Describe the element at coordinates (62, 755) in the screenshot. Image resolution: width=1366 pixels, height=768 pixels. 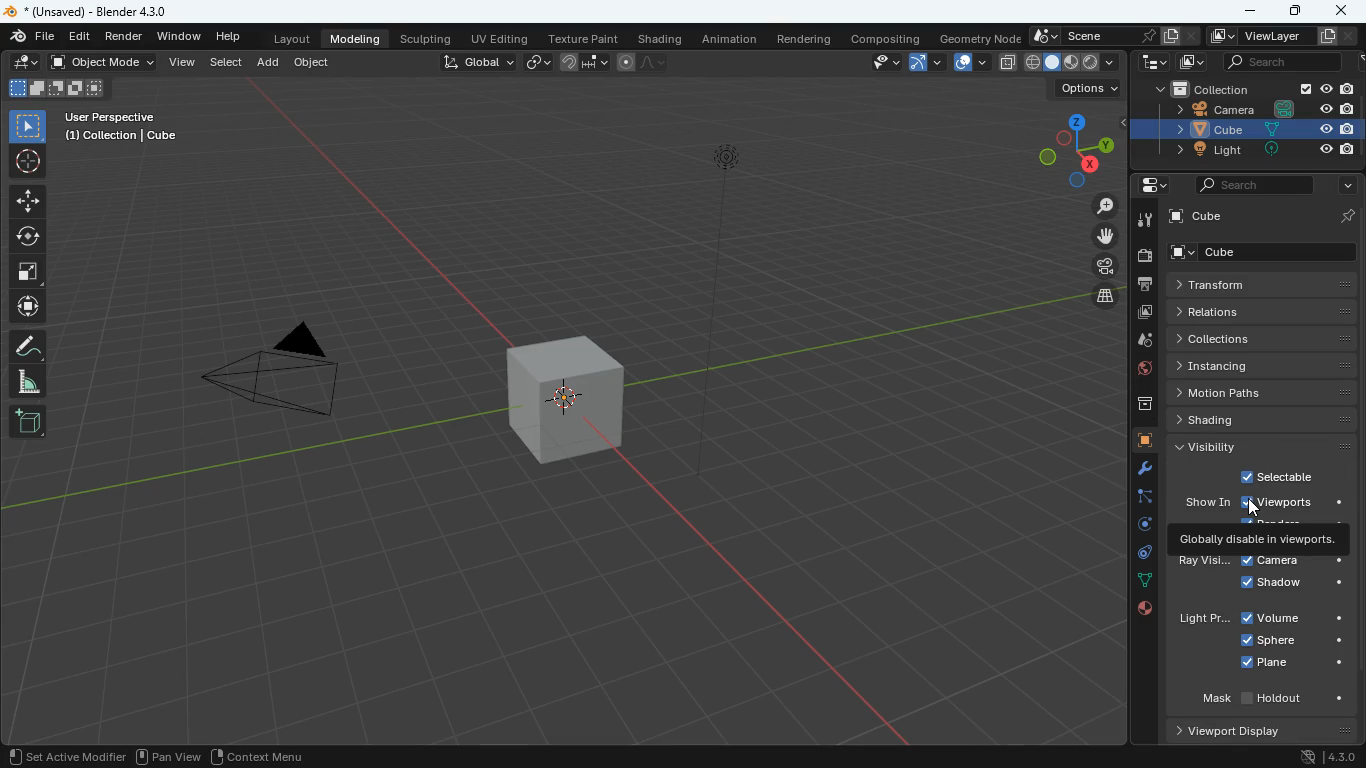
I see `set achive modifier` at that location.